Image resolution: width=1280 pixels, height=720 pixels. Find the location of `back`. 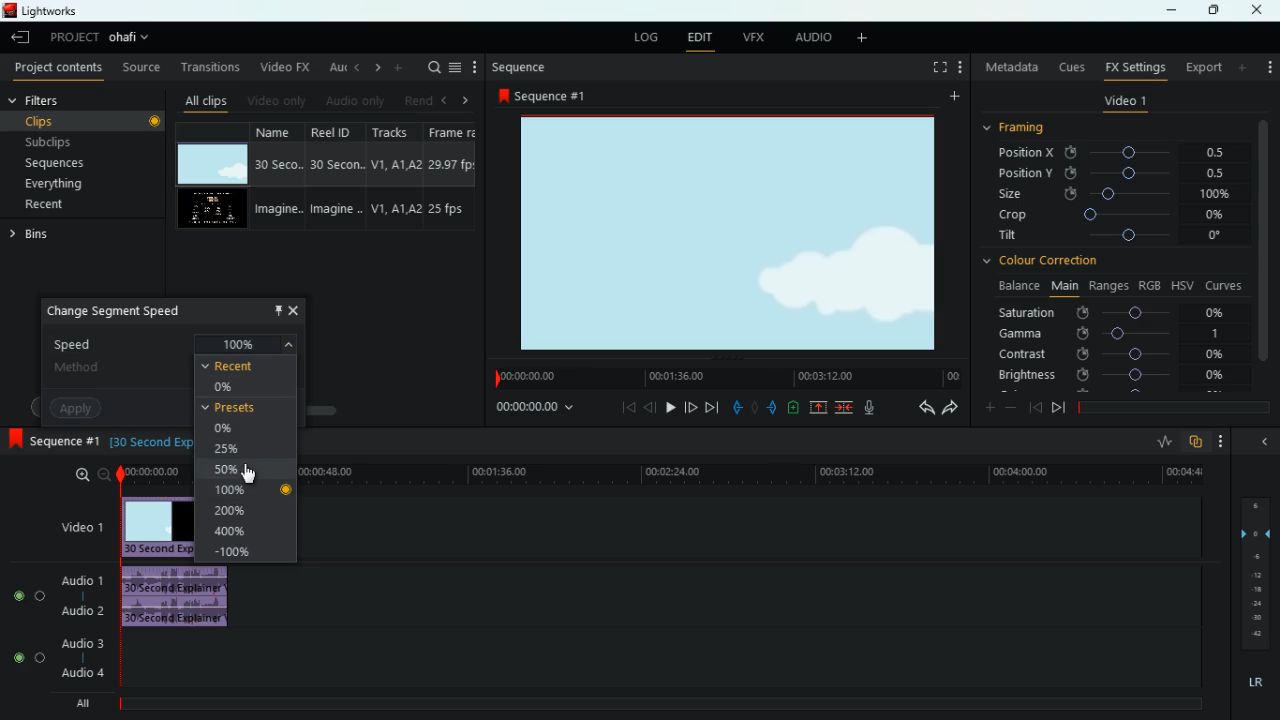

back is located at coordinates (919, 408).